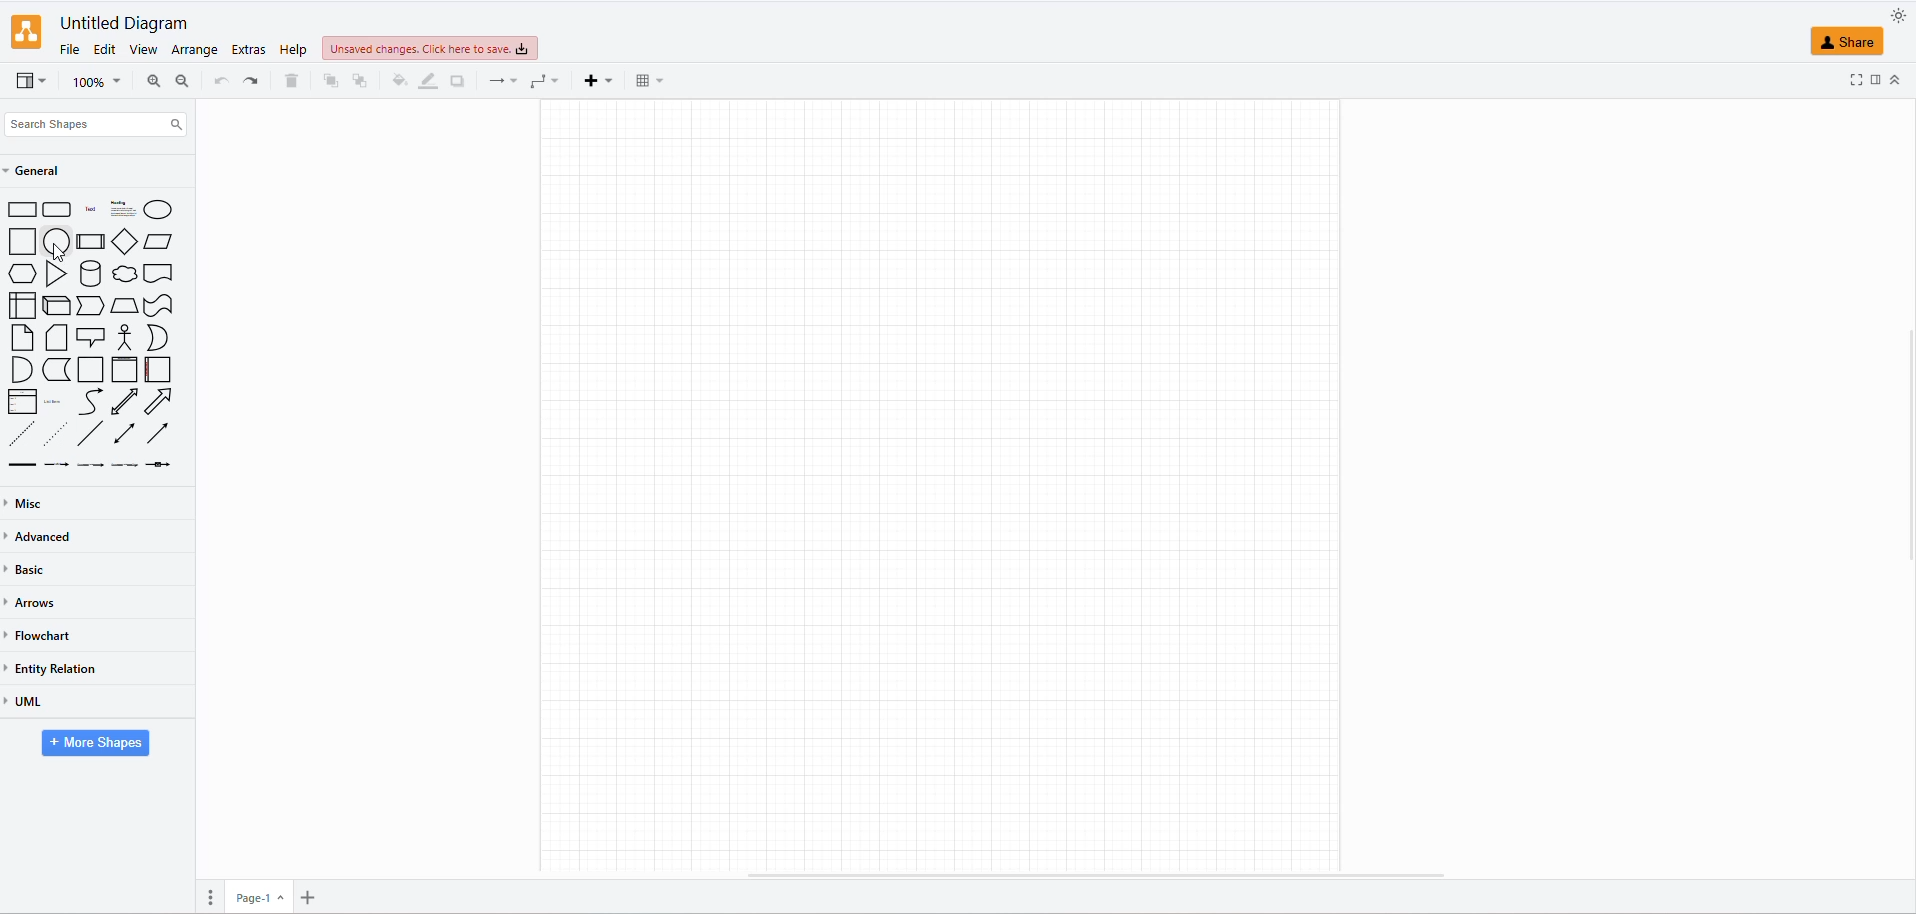 The image size is (1916, 914). Describe the element at coordinates (122, 403) in the screenshot. I see `BIDIRECTIONAL` at that location.